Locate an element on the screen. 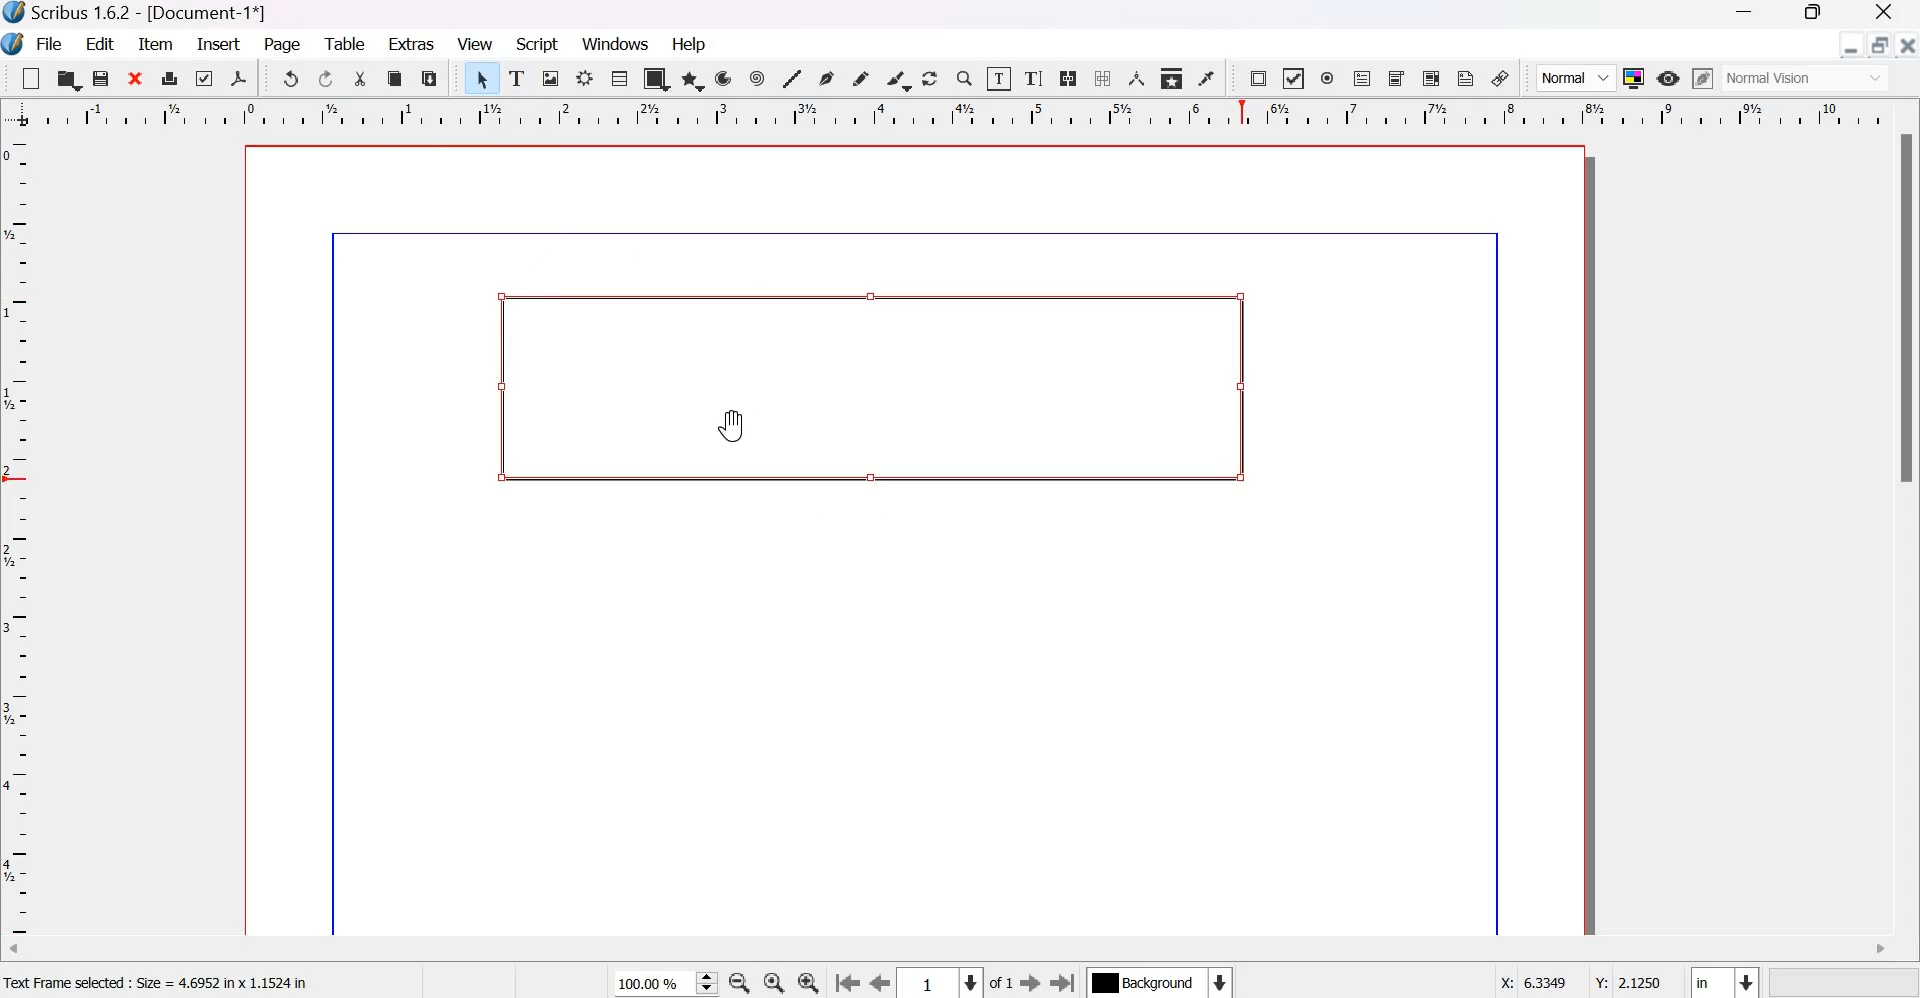 Image resolution: width=1920 pixels, height=998 pixels. line is located at coordinates (791, 77).